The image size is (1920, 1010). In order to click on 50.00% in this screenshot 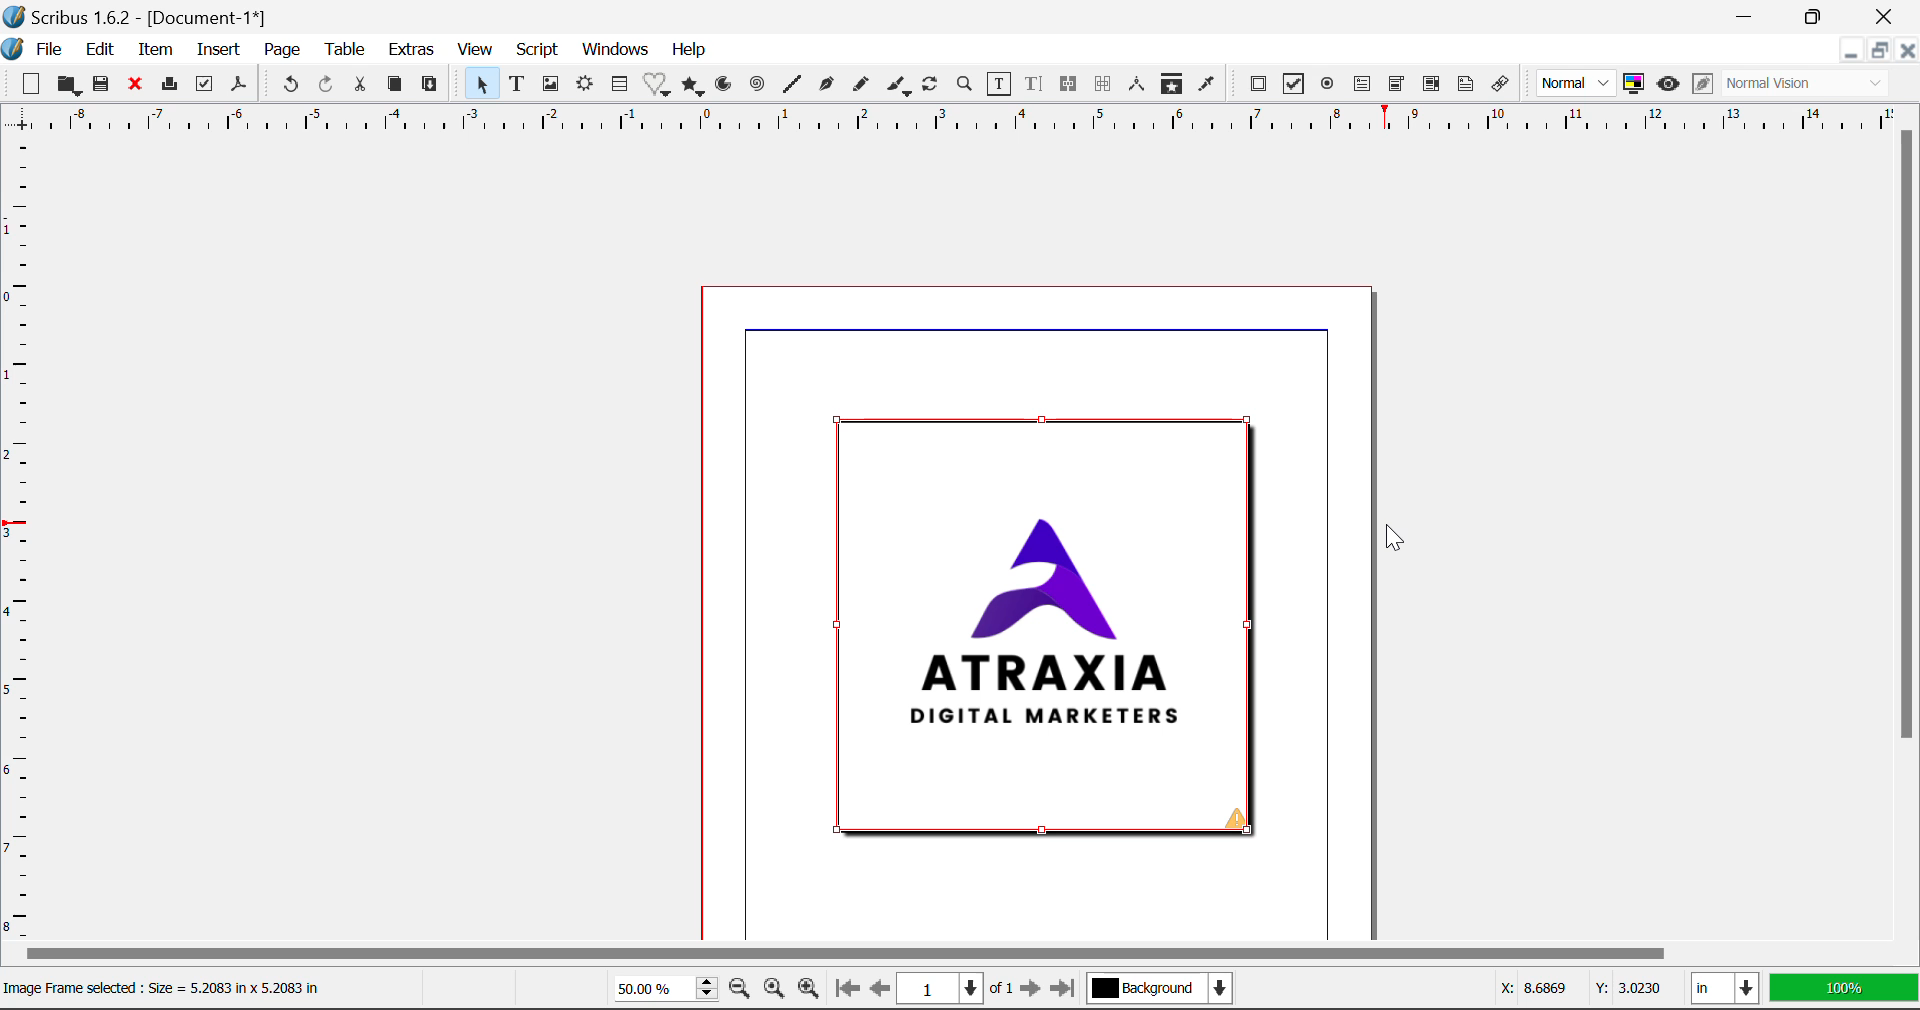, I will do `click(661, 987)`.